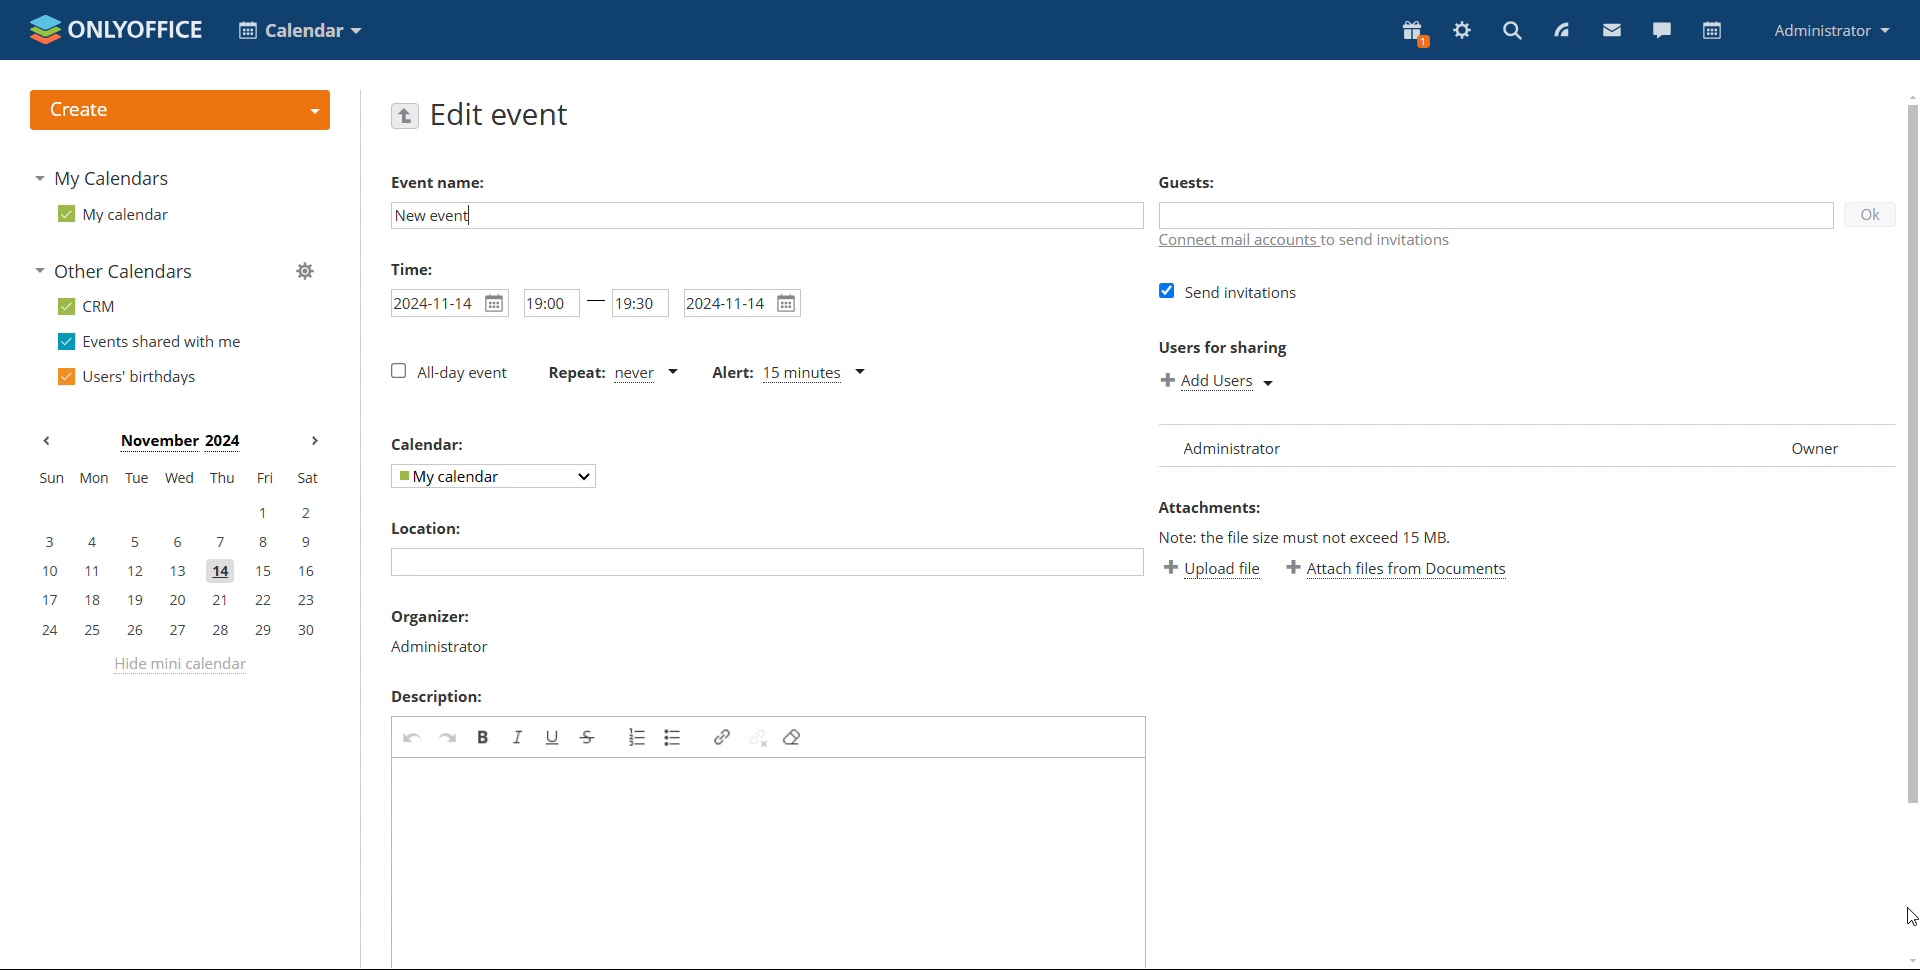  I want to click on end date, so click(741, 304).